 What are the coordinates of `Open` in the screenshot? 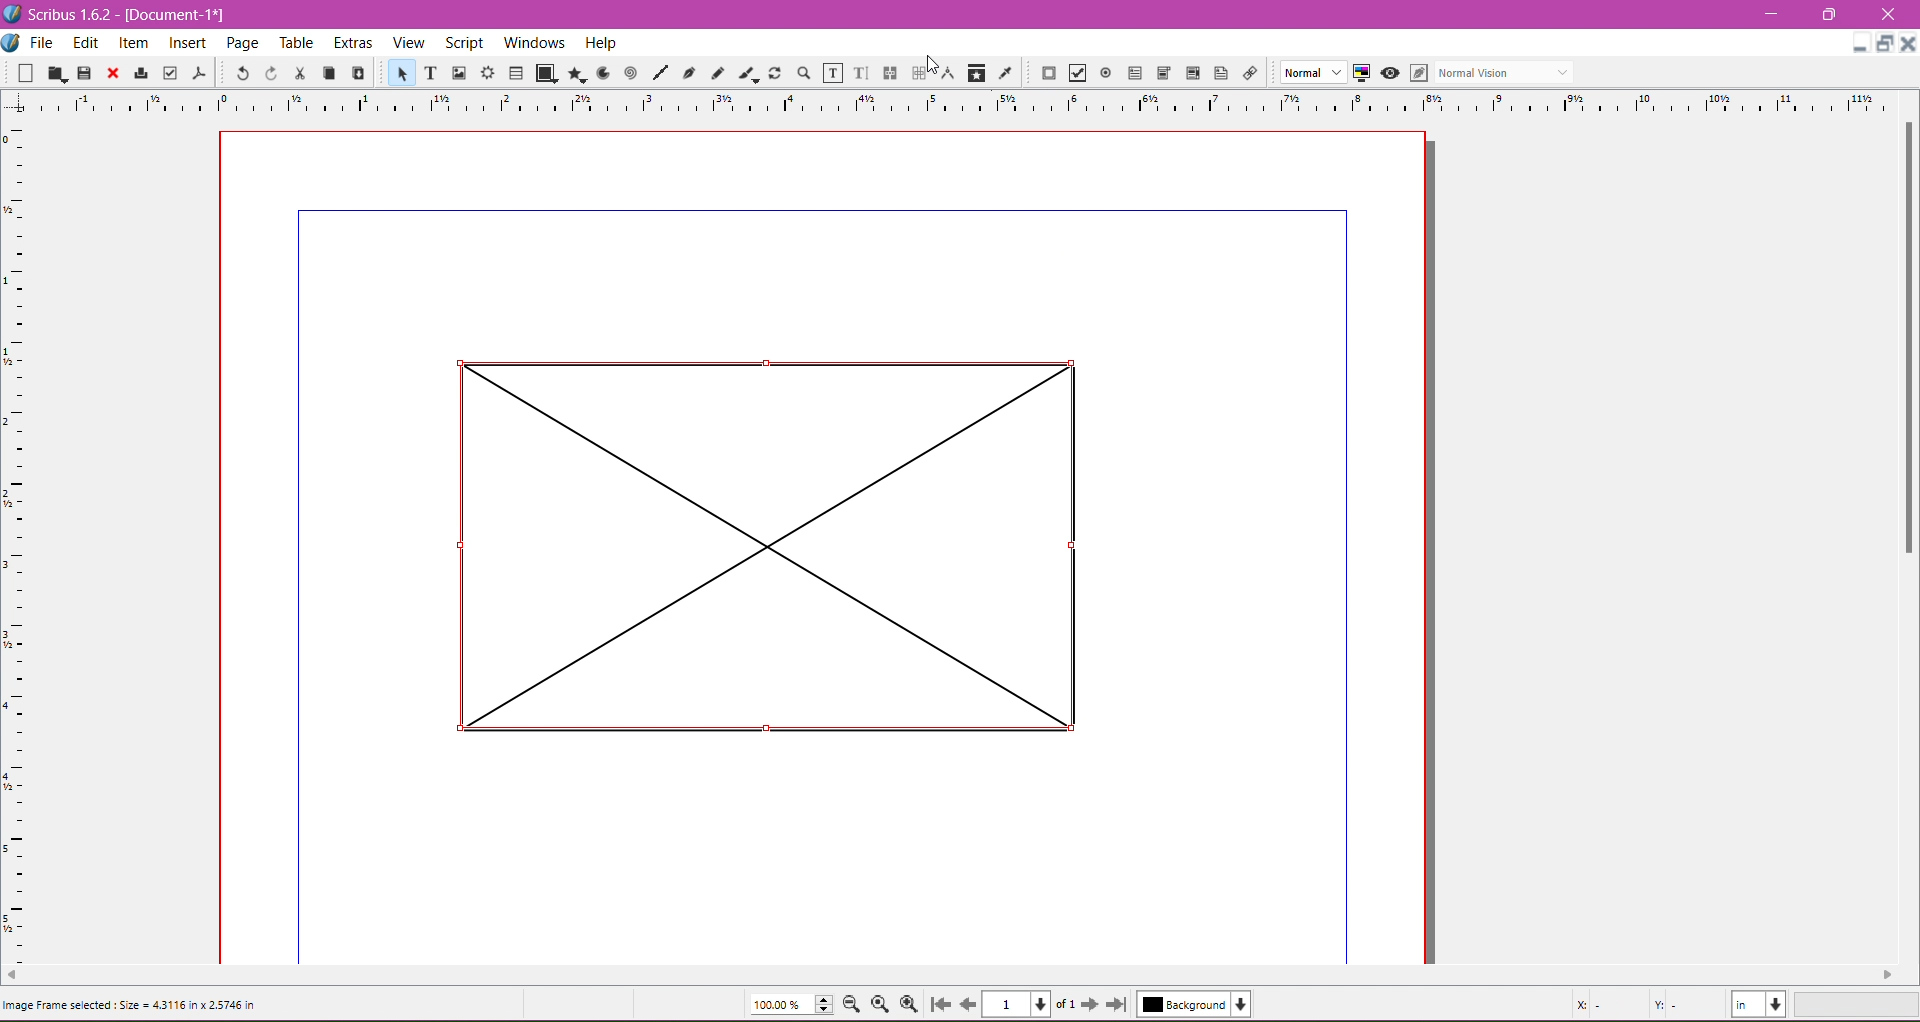 It's located at (57, 73).